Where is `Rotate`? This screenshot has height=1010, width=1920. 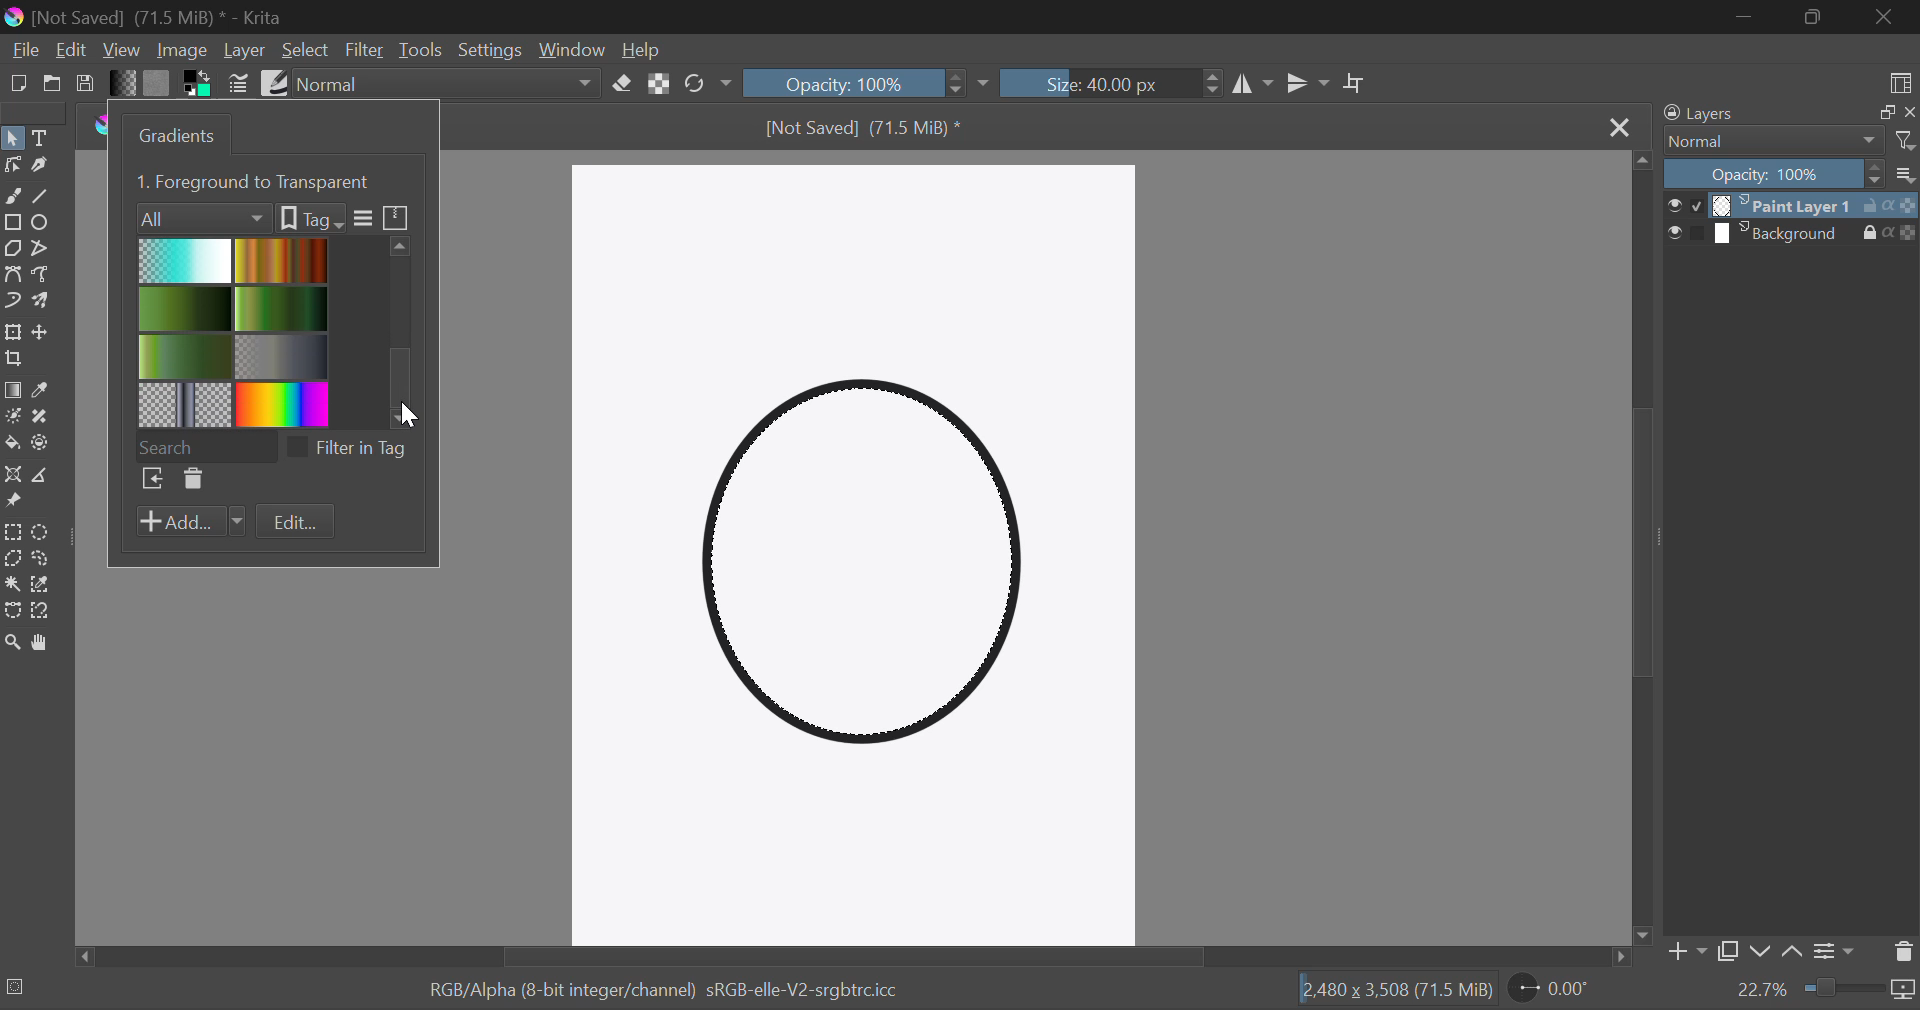 Rotate is located at coordinates (706, 83).